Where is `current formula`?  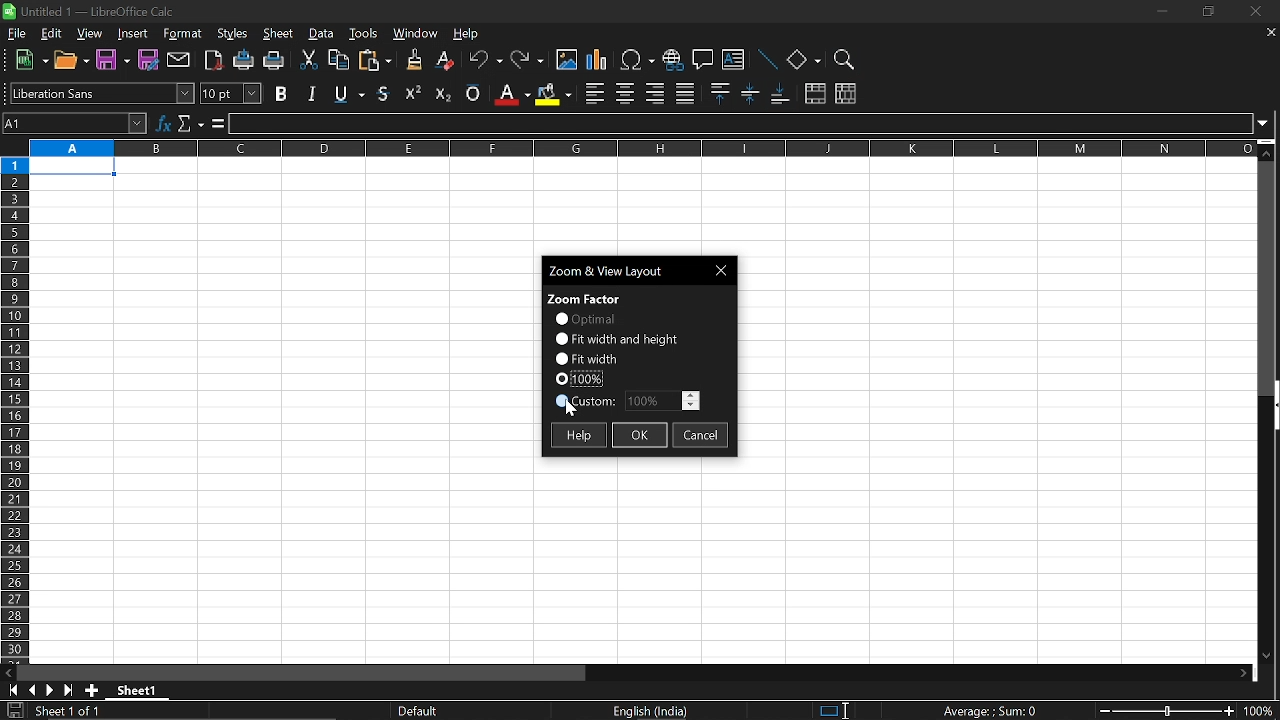 current formula is located at coordinates (990, 711).